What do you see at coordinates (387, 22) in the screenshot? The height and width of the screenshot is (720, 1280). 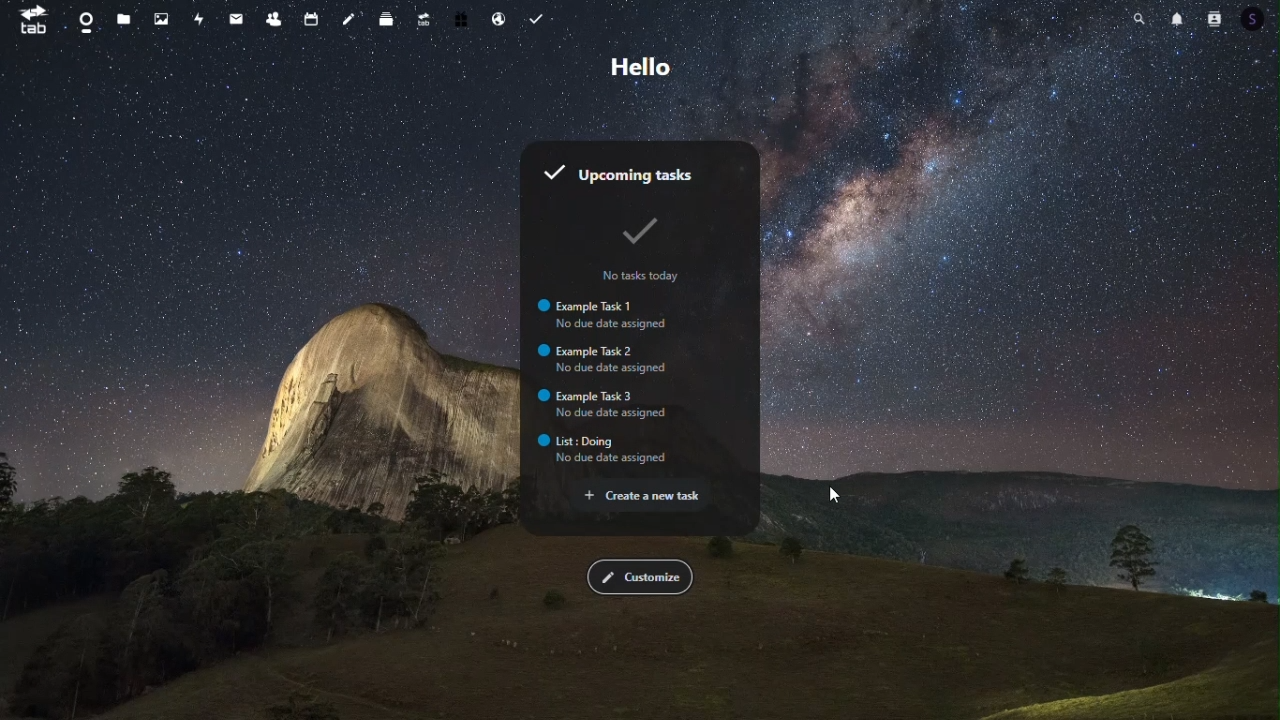 I see `deck` at bounding box center [387, 22].